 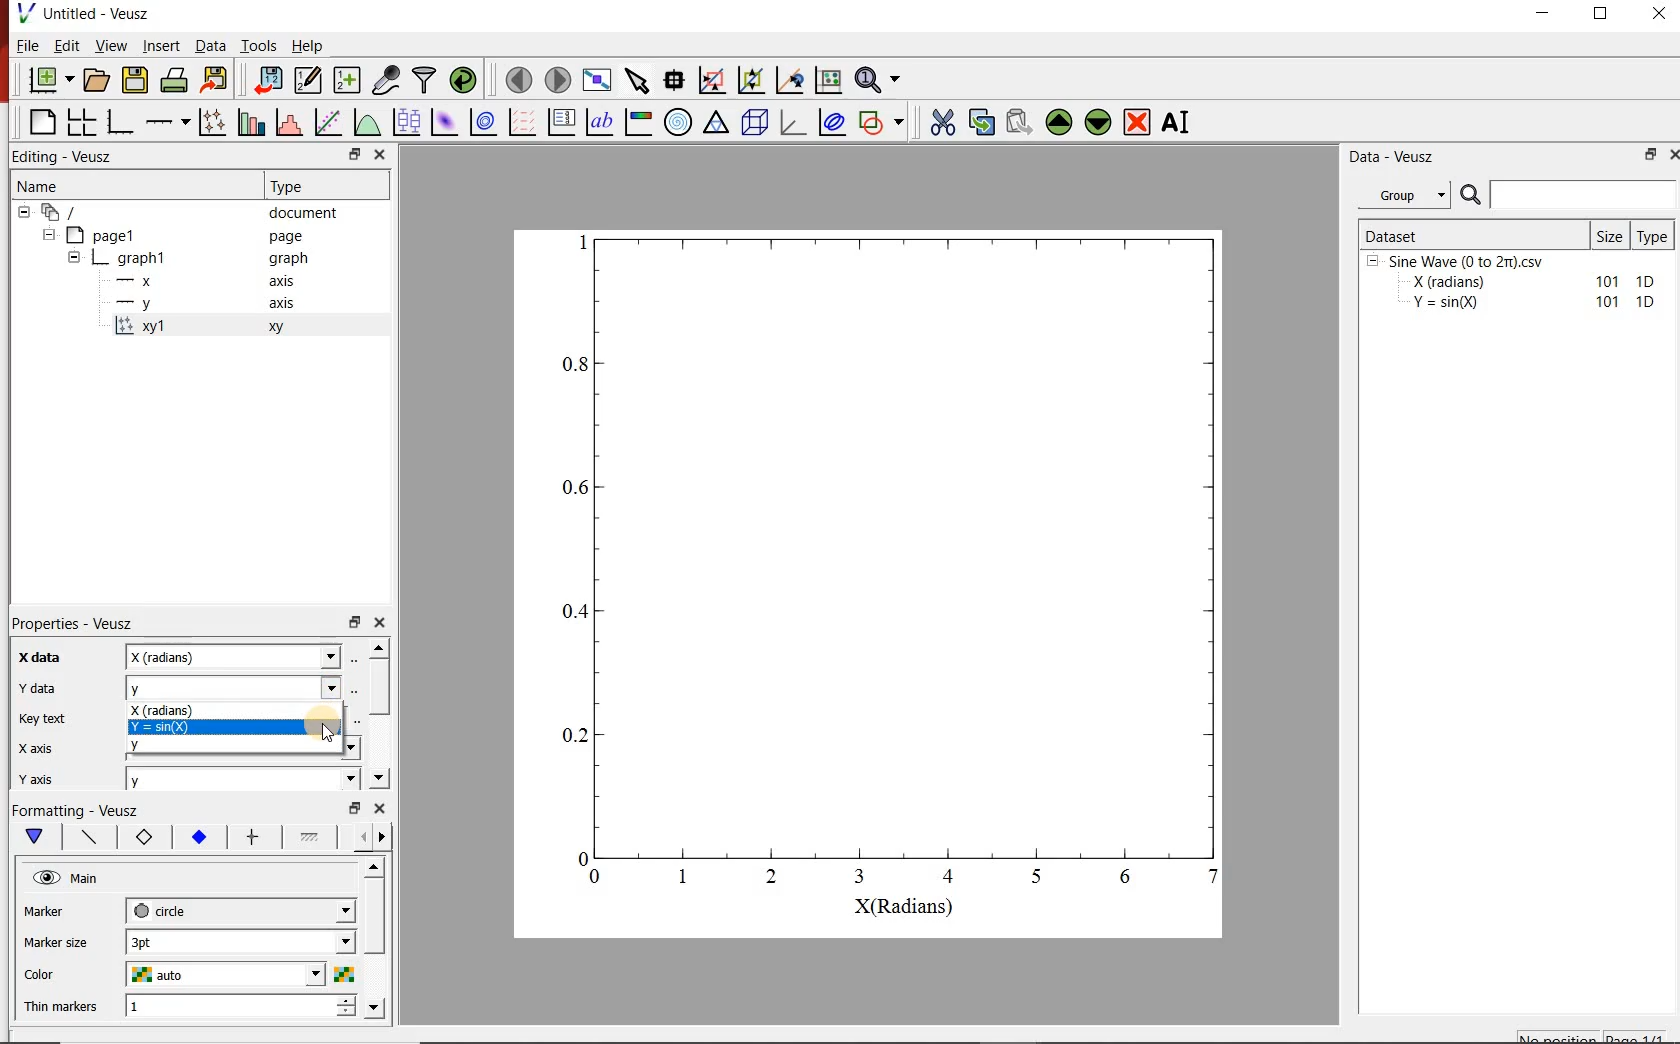 I want to click on no positions, so click(x=1593, y=1035).